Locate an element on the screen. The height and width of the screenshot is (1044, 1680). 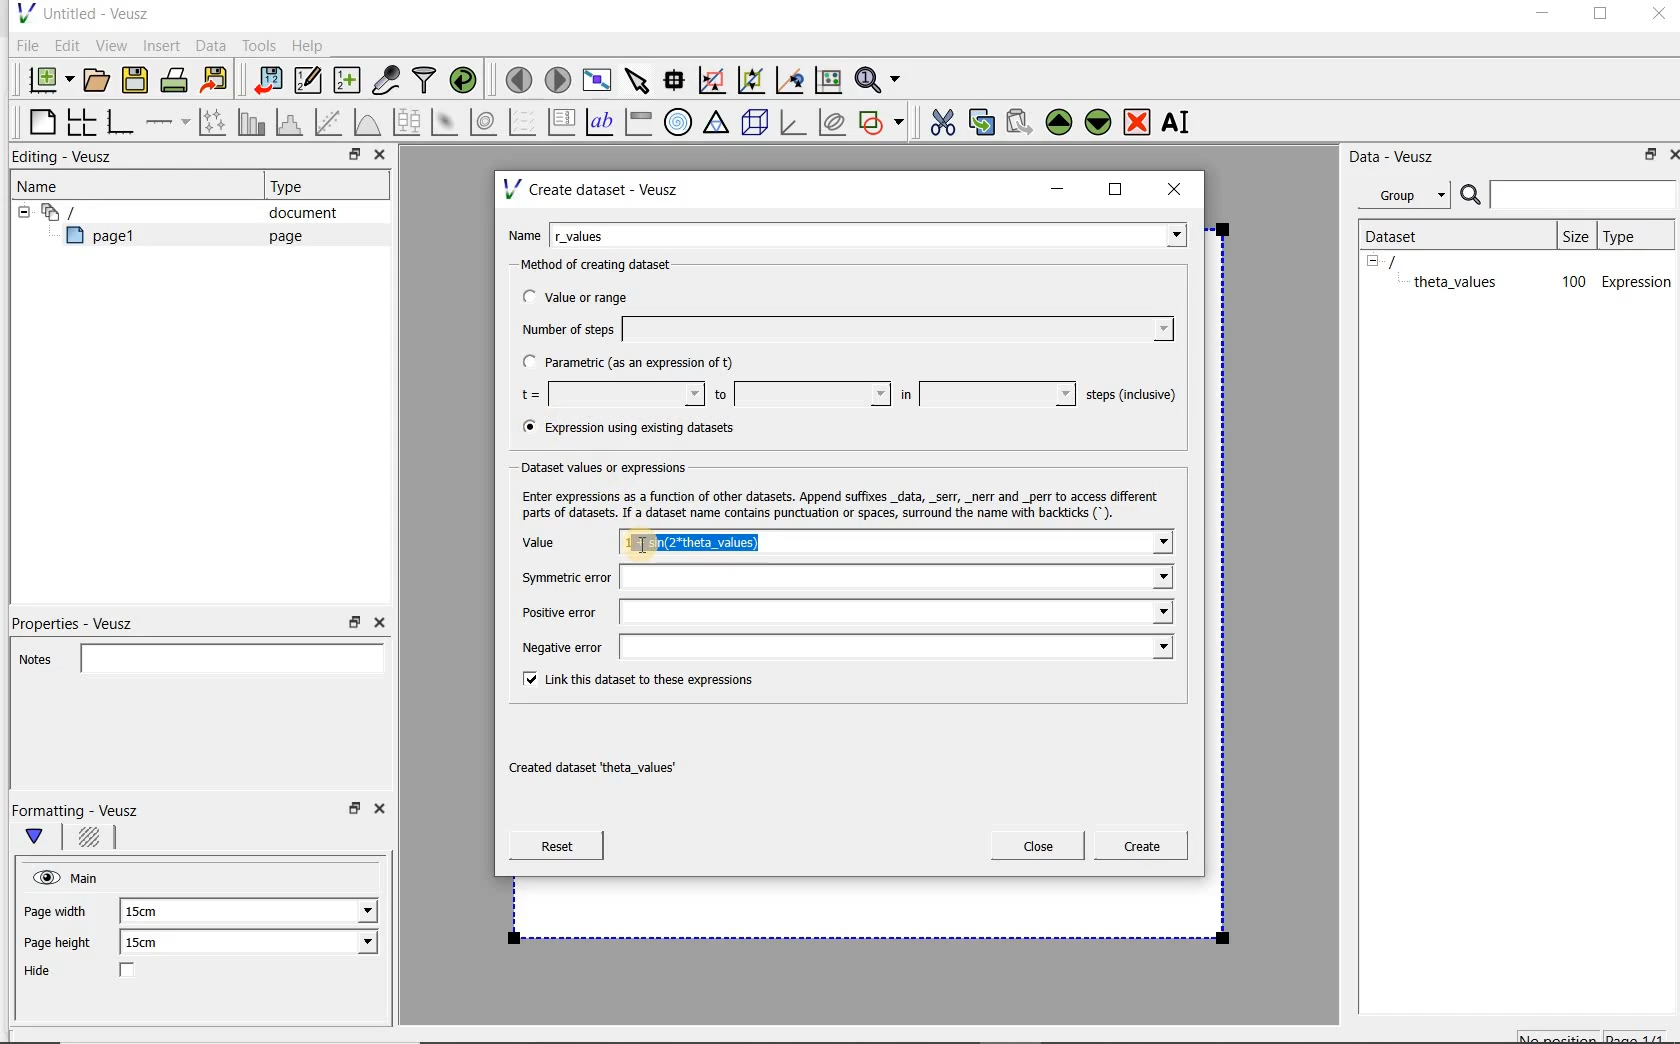
size is located at coordinates (1574, 233).